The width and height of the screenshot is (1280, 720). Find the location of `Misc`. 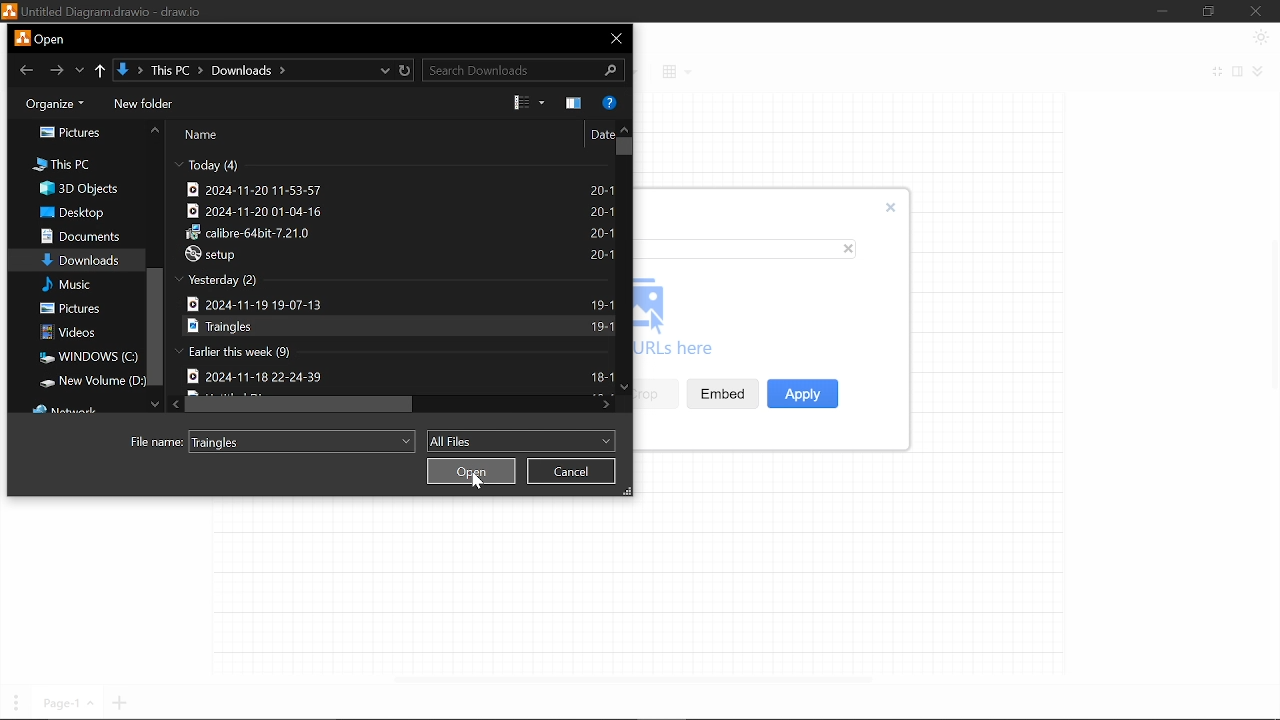

Misc is located at coordinates (67, 282).